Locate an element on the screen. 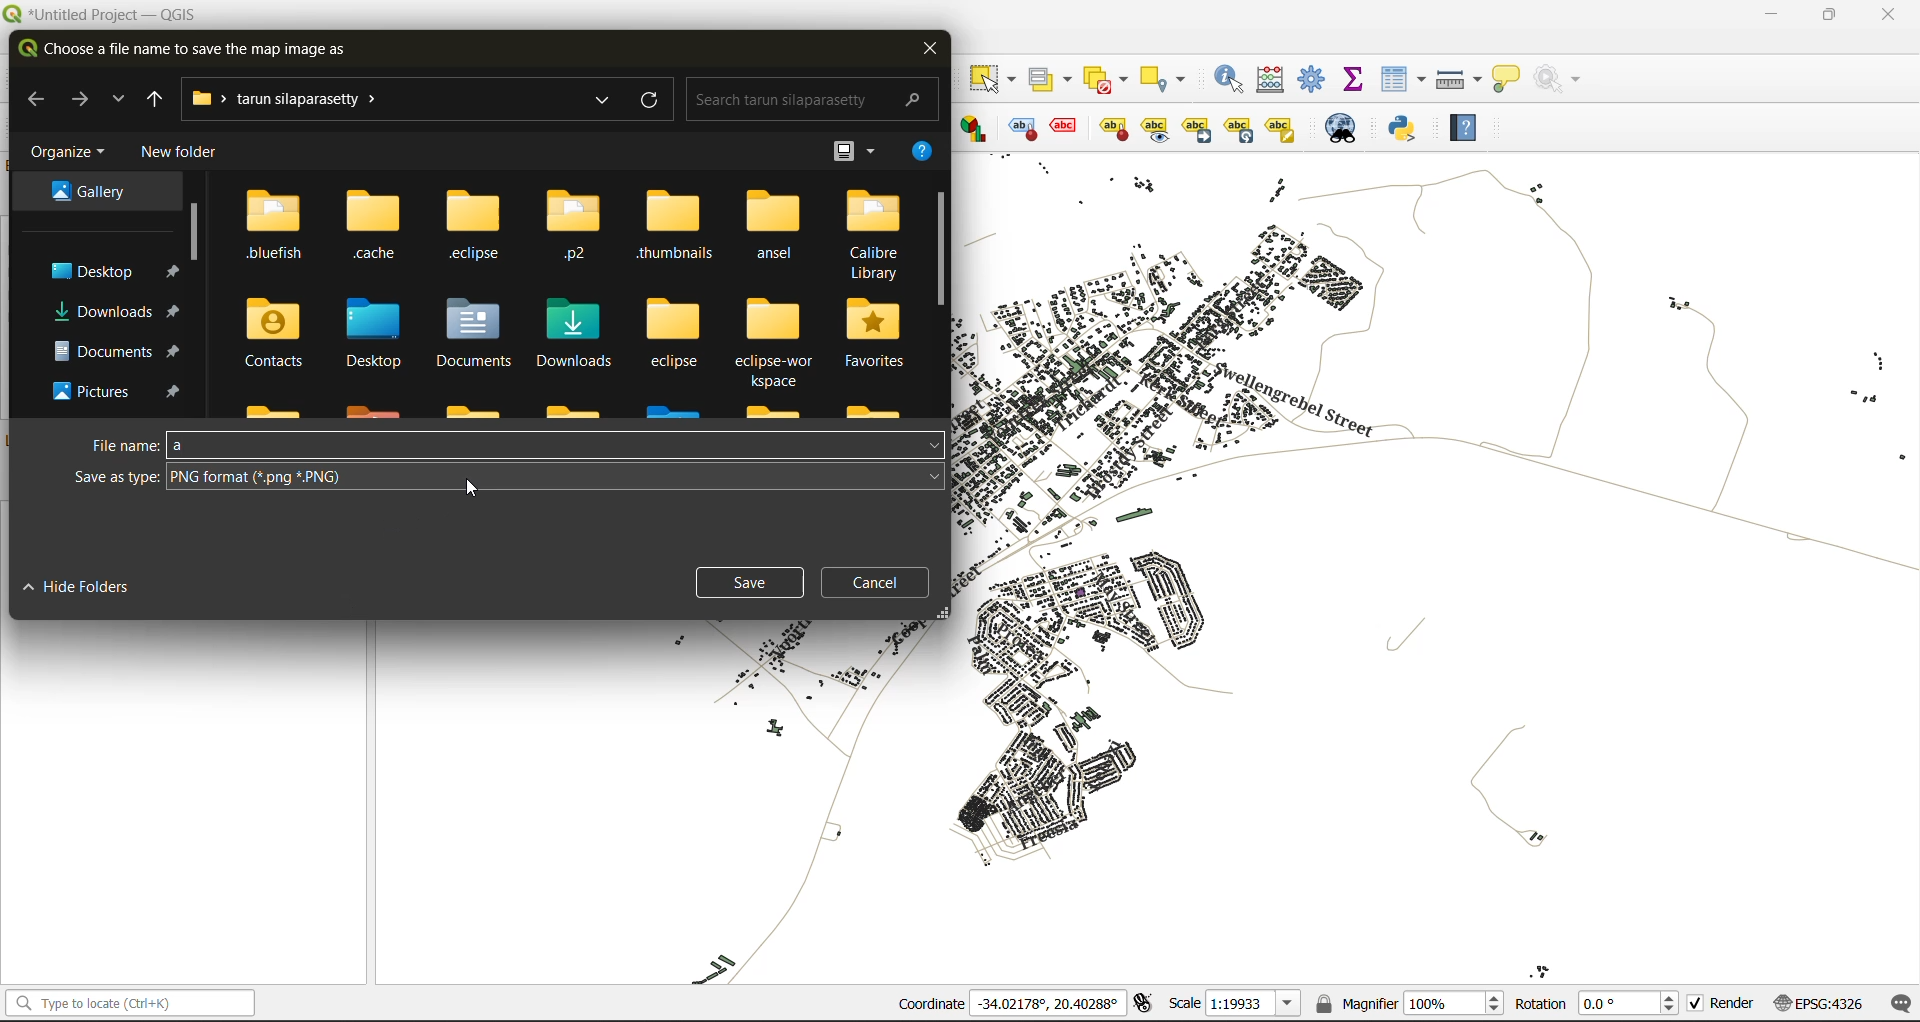 The width and height of the screenshot is (1920, 1022). metasearch is located at coordinates (1343, 128).